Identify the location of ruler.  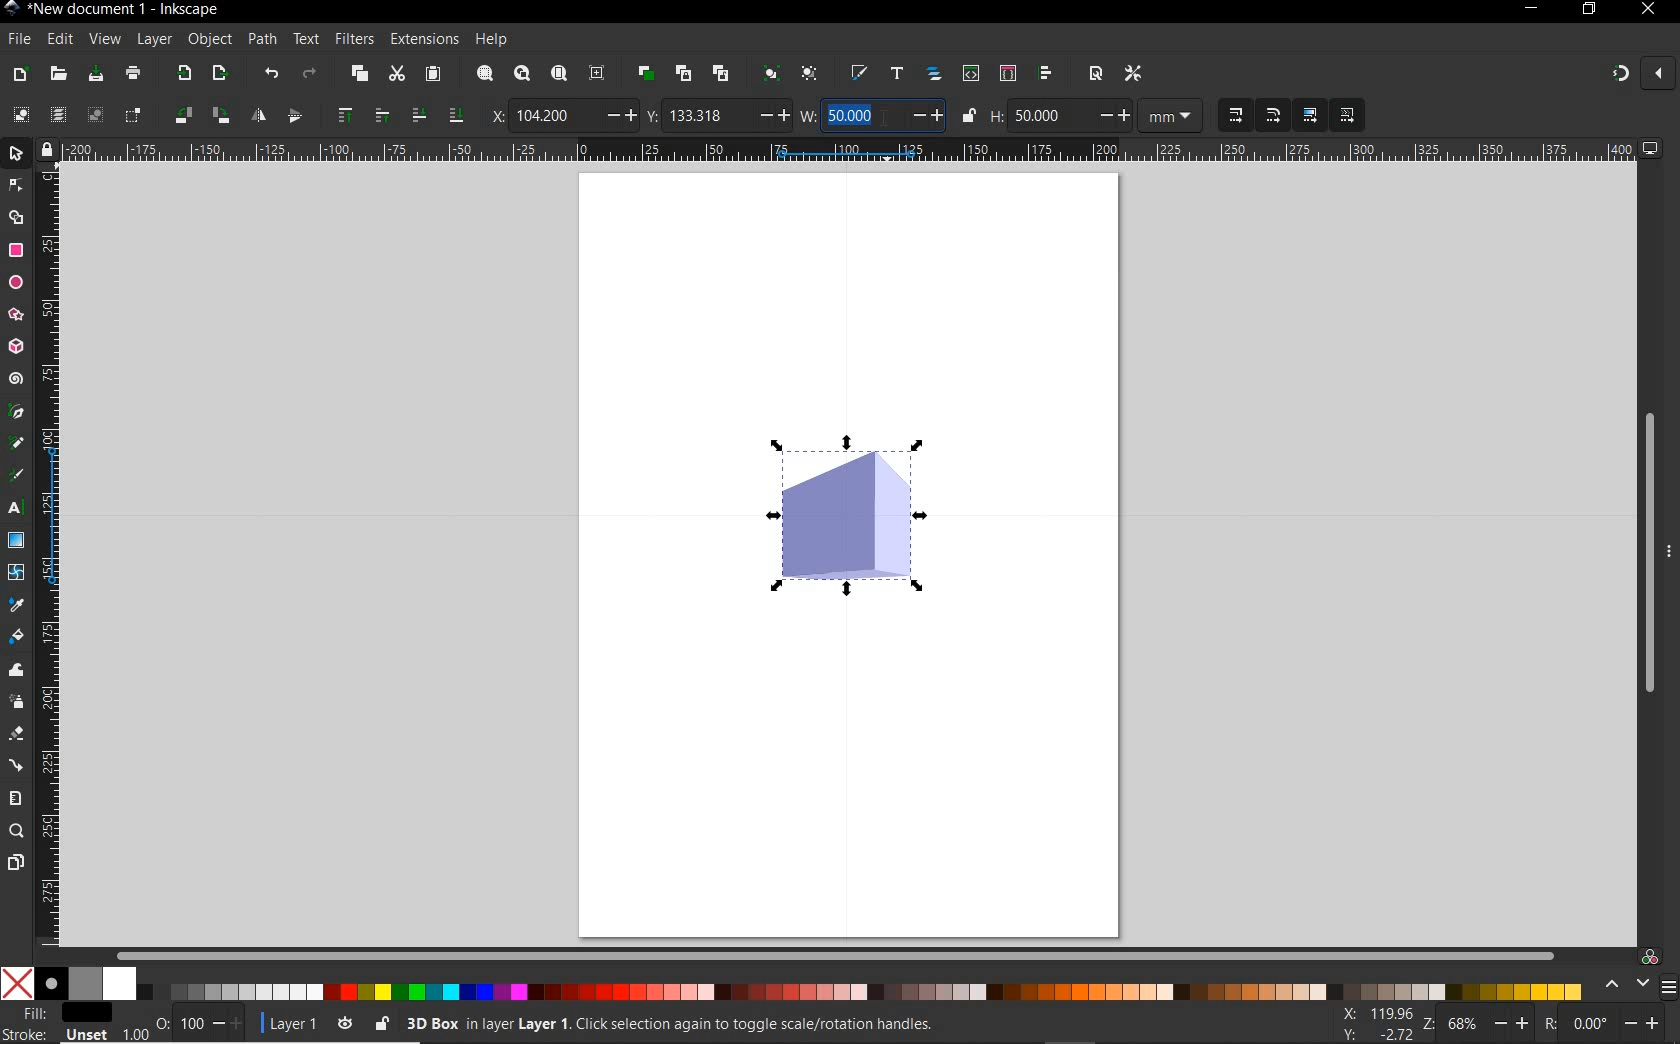
(848, 150).